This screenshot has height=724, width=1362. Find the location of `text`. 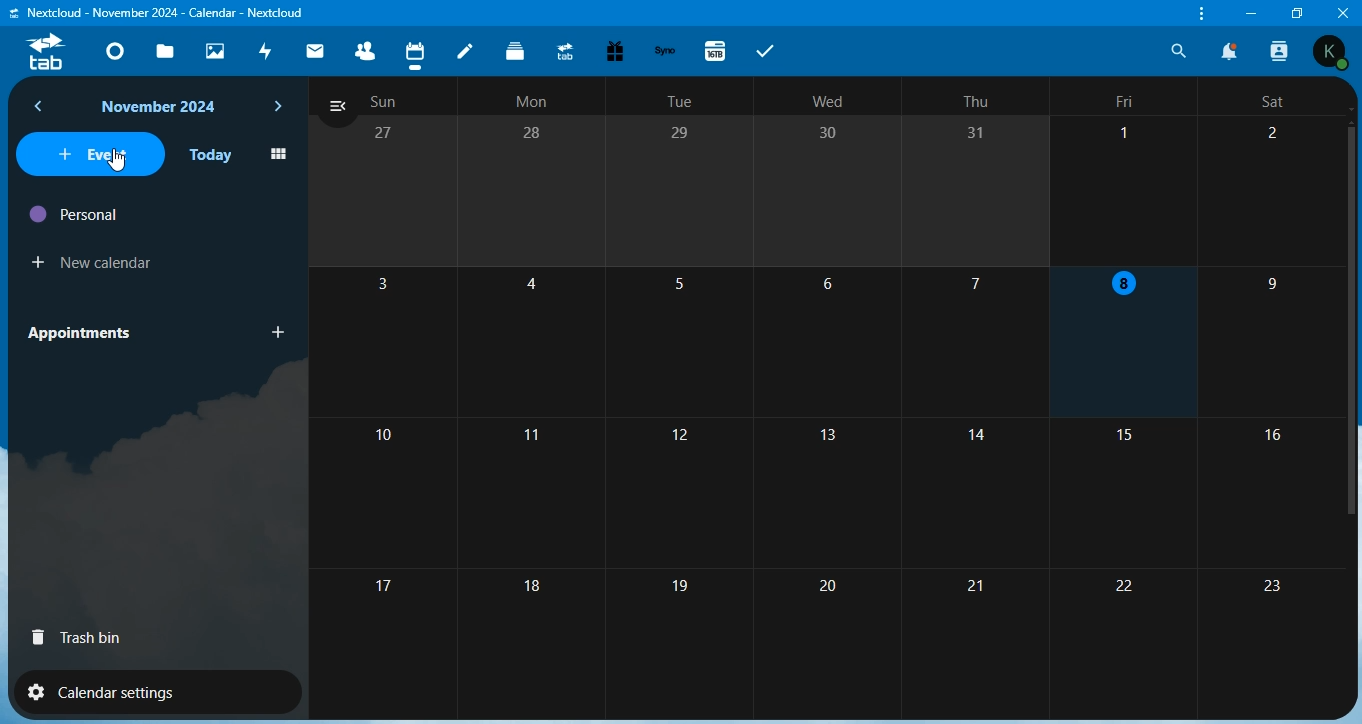

text is located at coordinates (158, 108).